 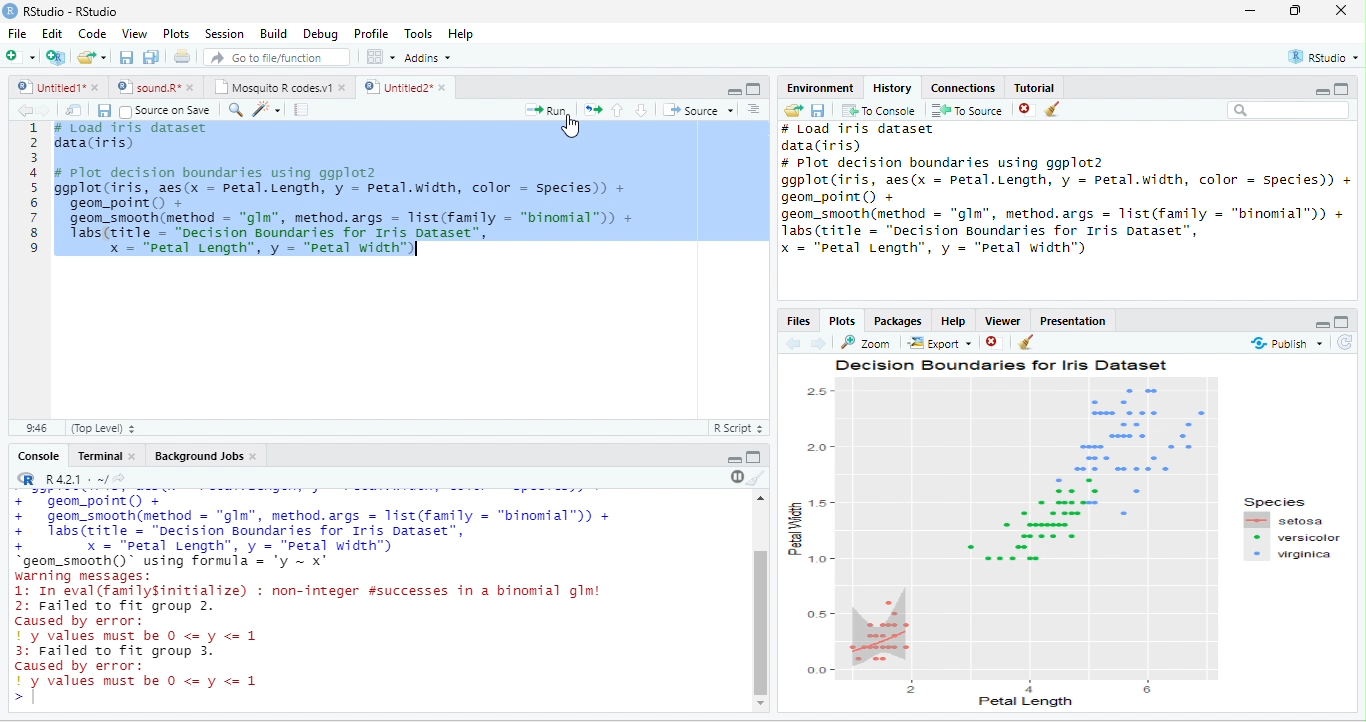 What do you see at coordinates (197, 456) in the screenshot?
I see `Background Jobs` at bounding box center [197, 456].